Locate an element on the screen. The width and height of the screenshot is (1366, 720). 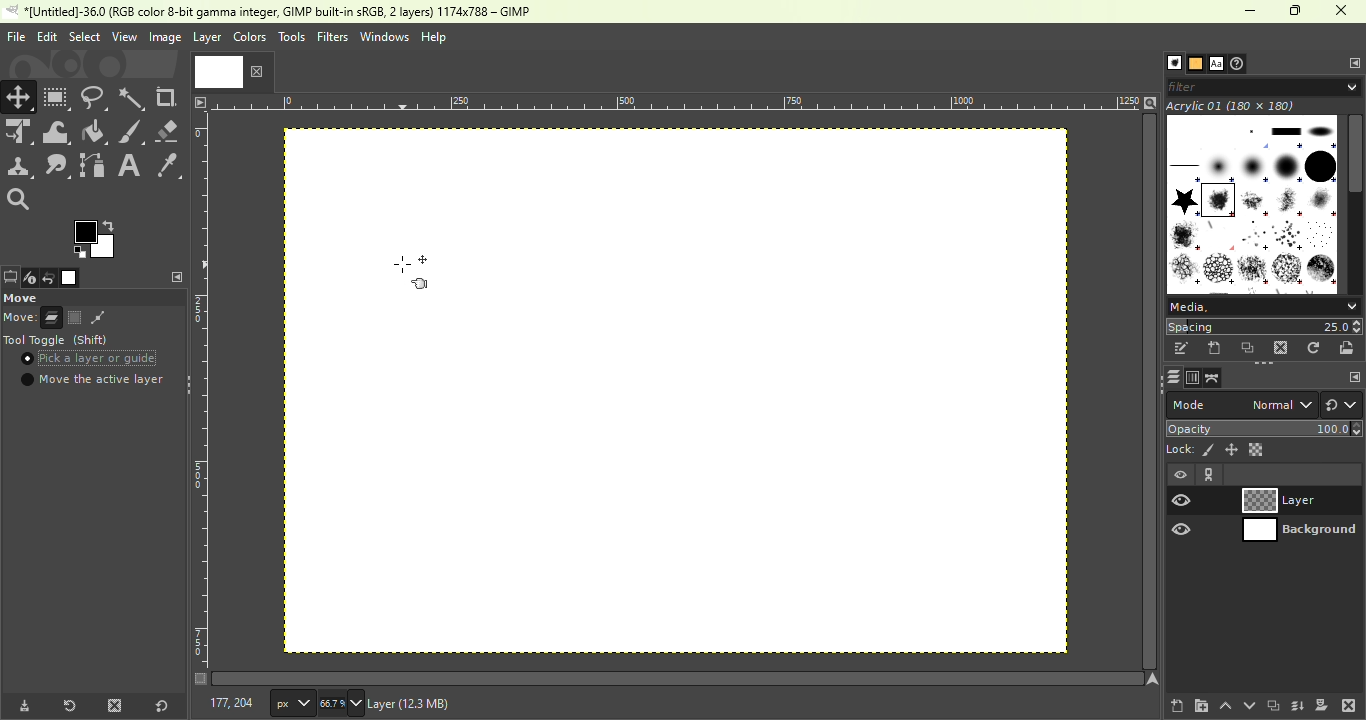
Free select is located at coordinates (92, 297).